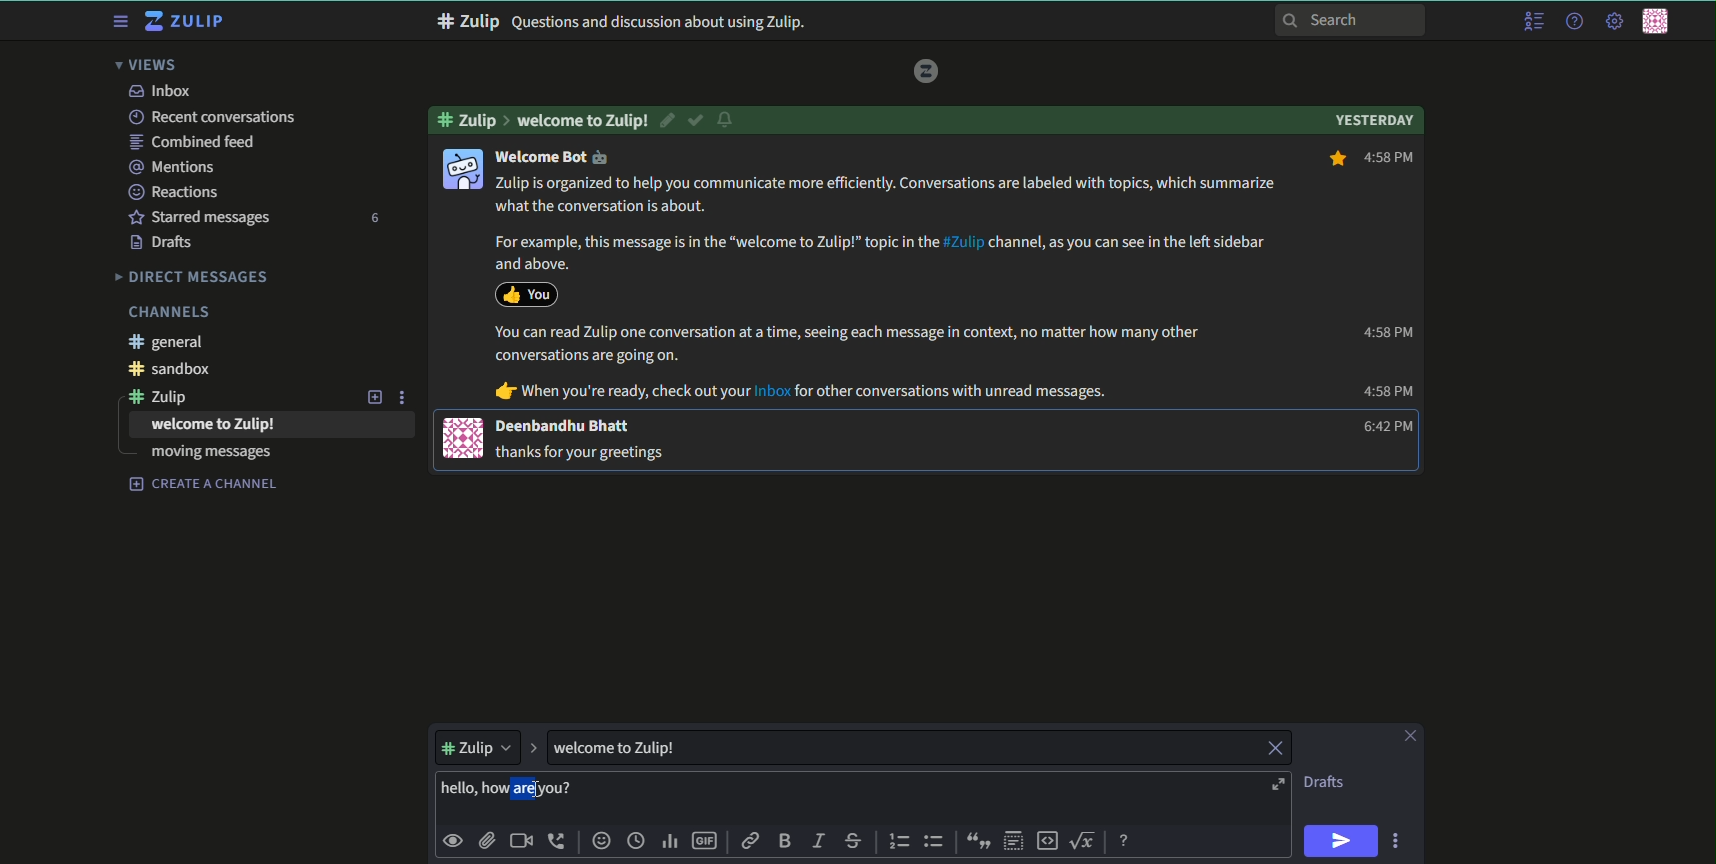  Describe the element at coordinates (168, 312) in the screenshot. I see `Channels` at that location.